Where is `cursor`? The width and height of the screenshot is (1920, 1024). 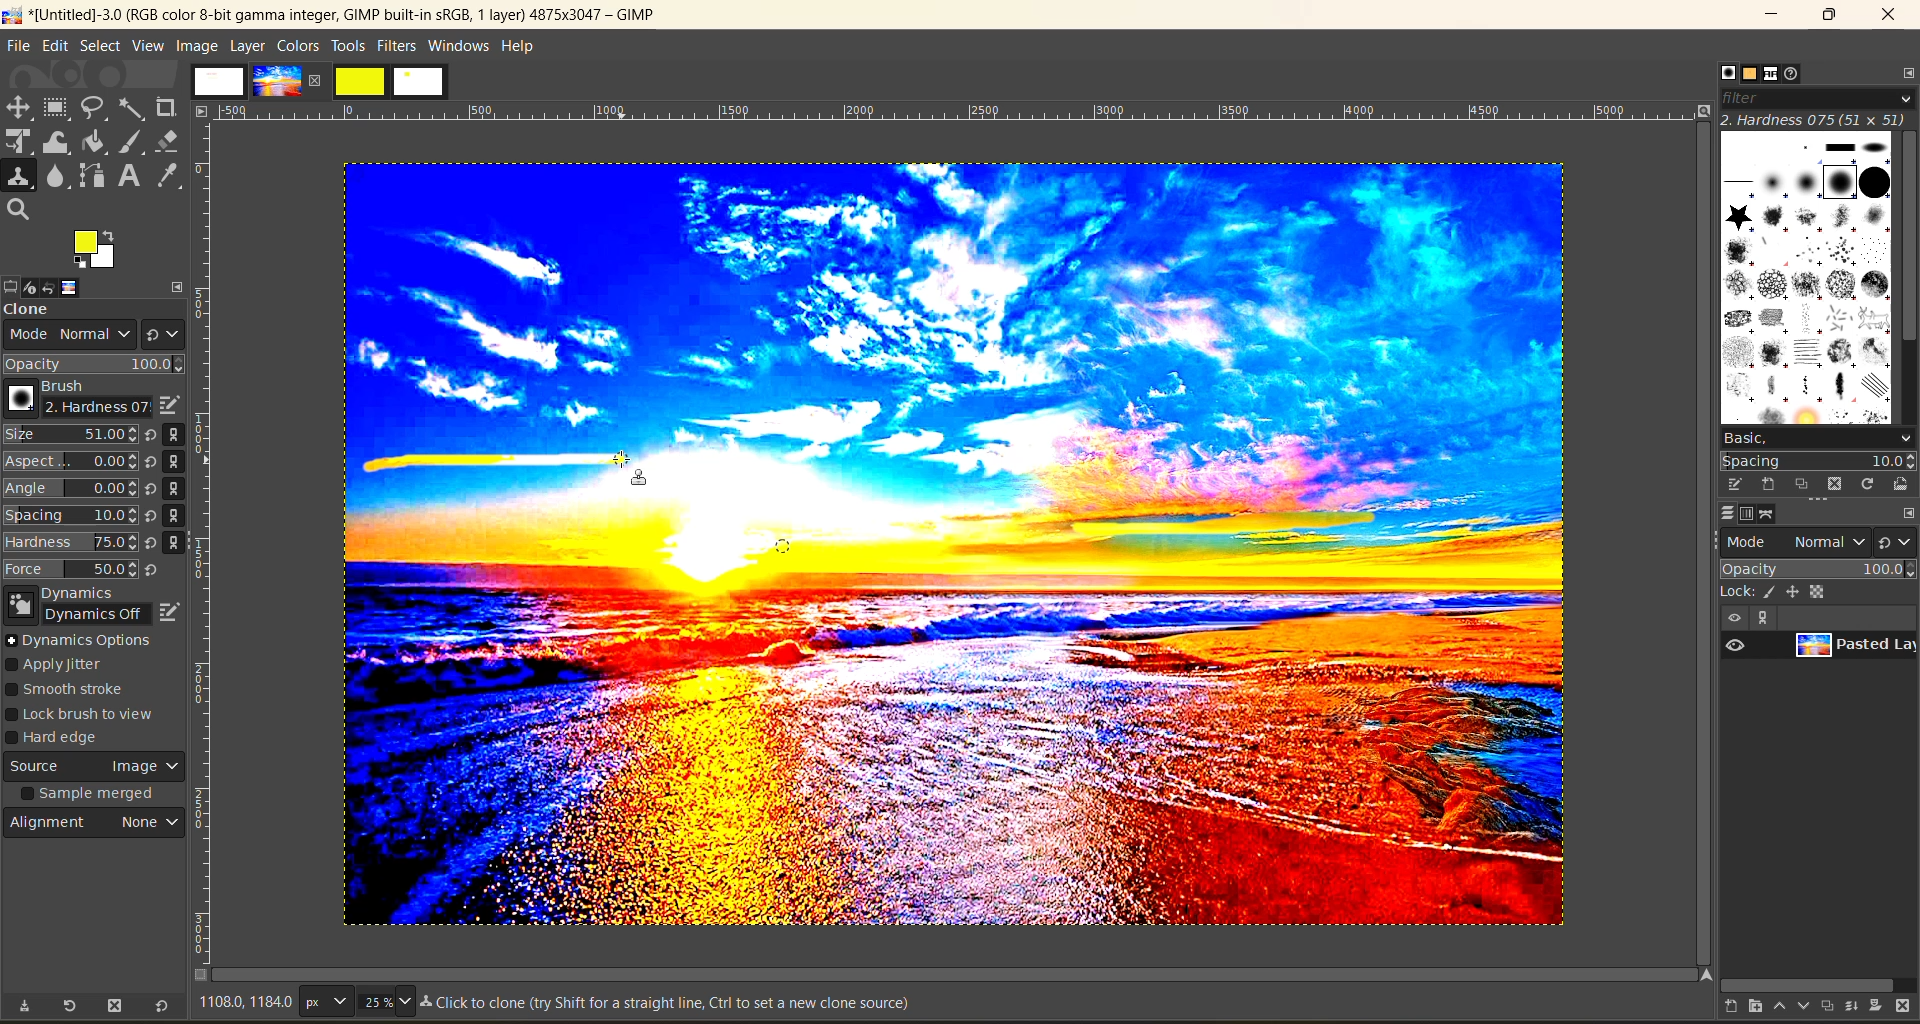
cursor is located at coordinates (636, 484).